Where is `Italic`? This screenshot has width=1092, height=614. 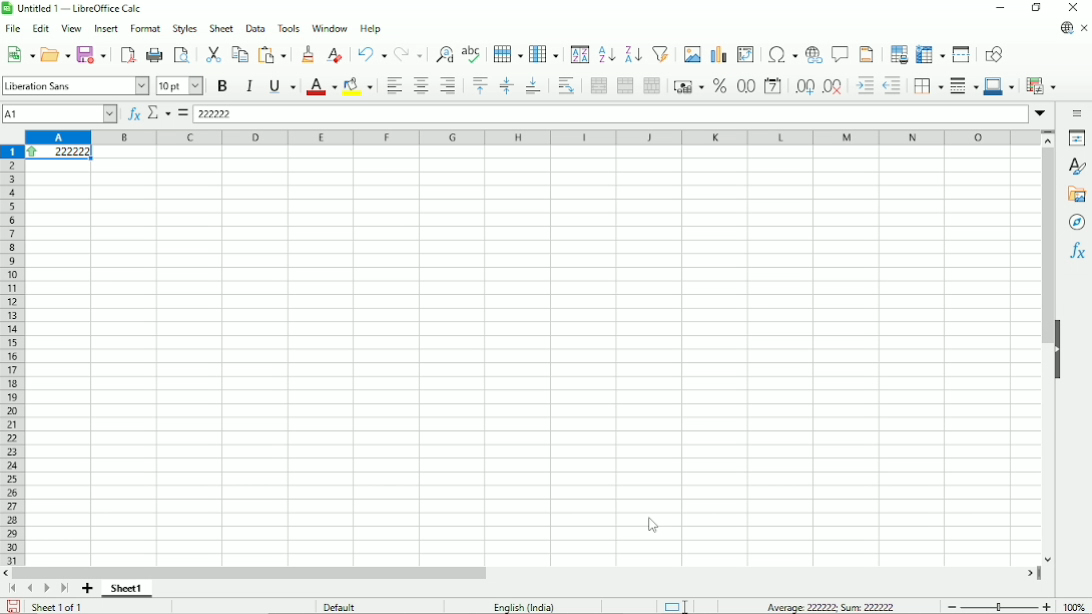
Italic is located at coordinates (249, 86).